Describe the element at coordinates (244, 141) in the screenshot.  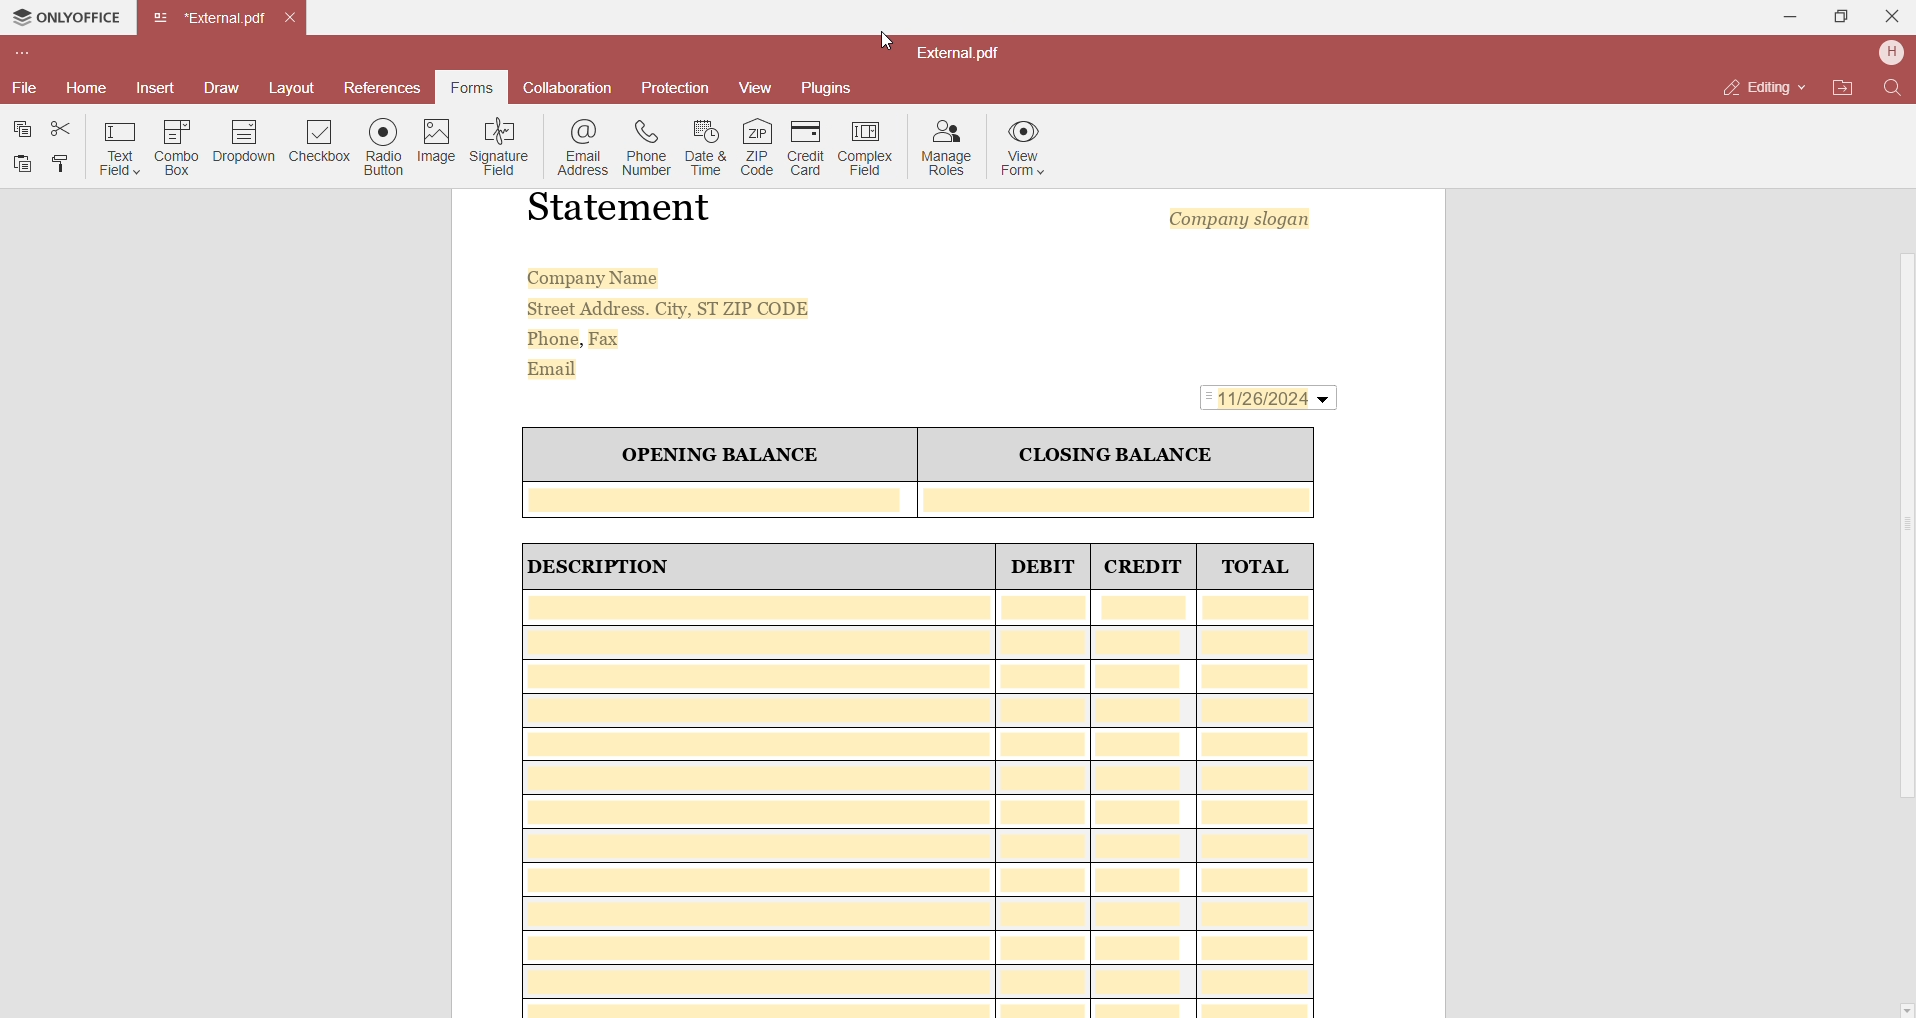
I see `Dropdown` at that location.